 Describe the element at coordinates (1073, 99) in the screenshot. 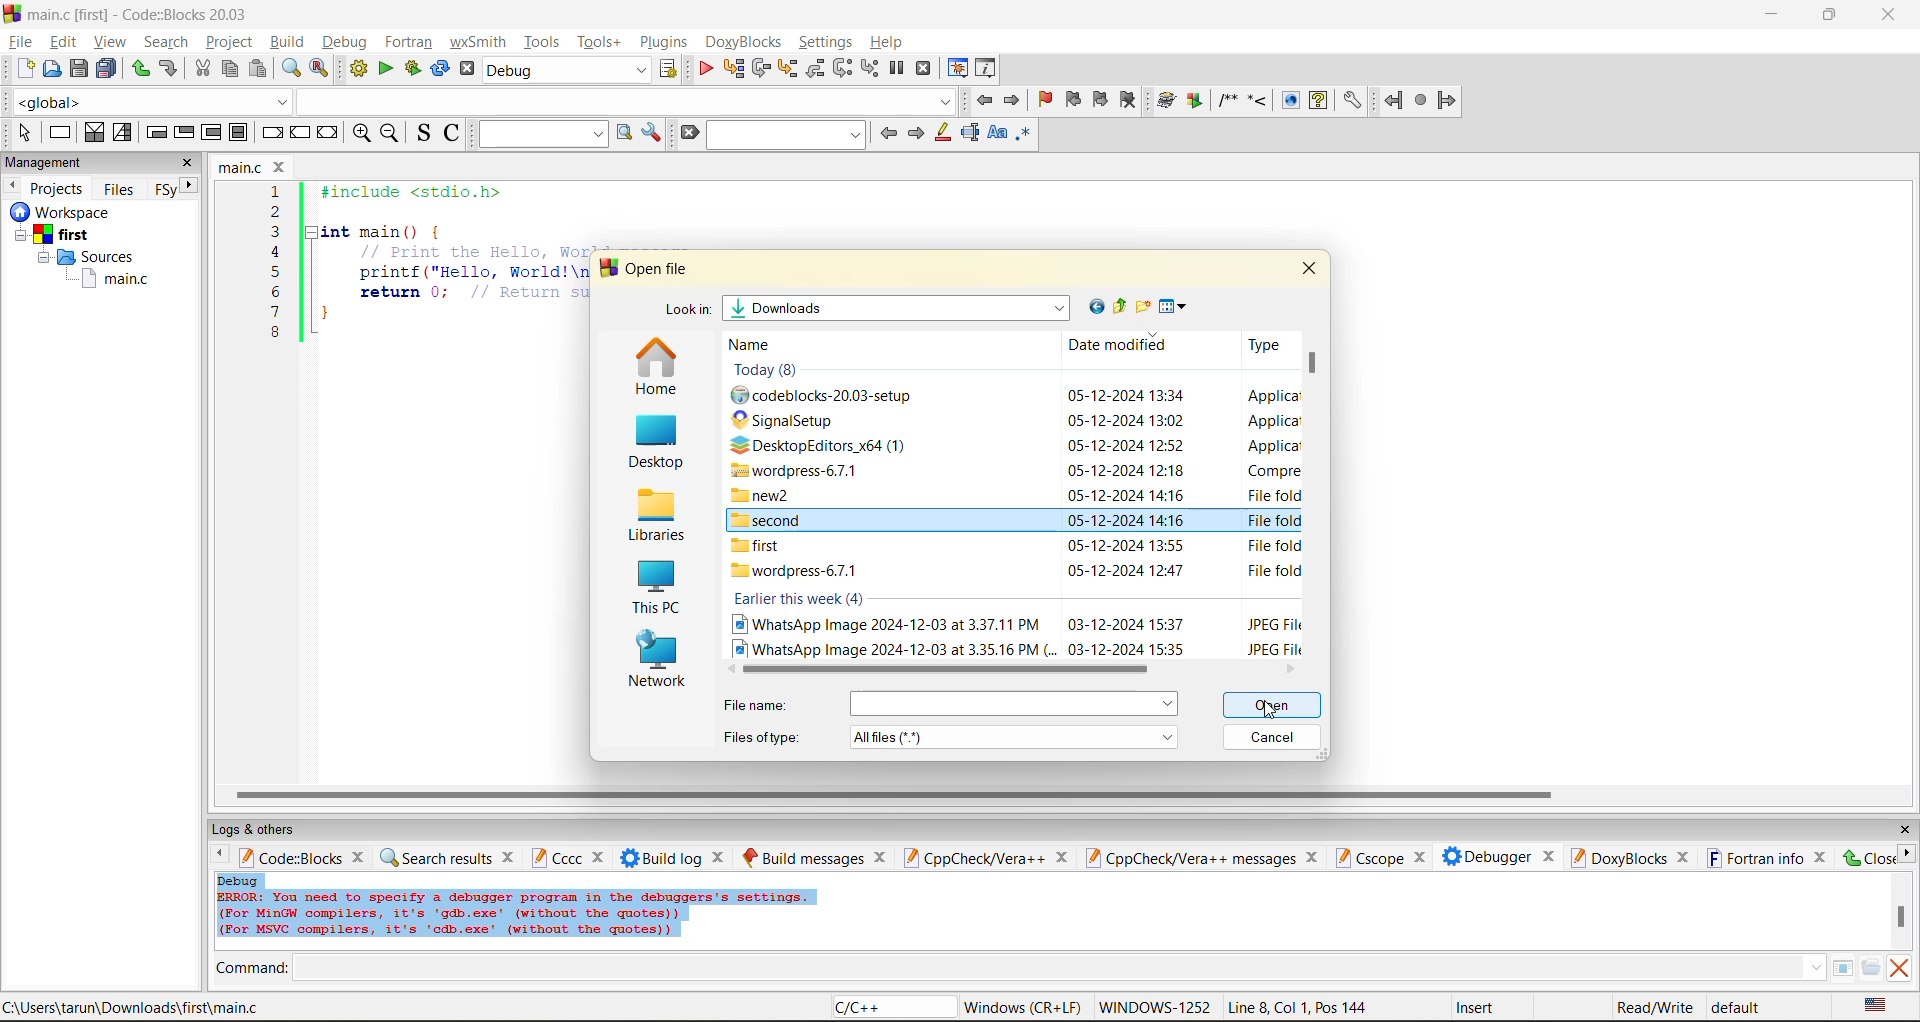

I see `previous bookmark` at that location.